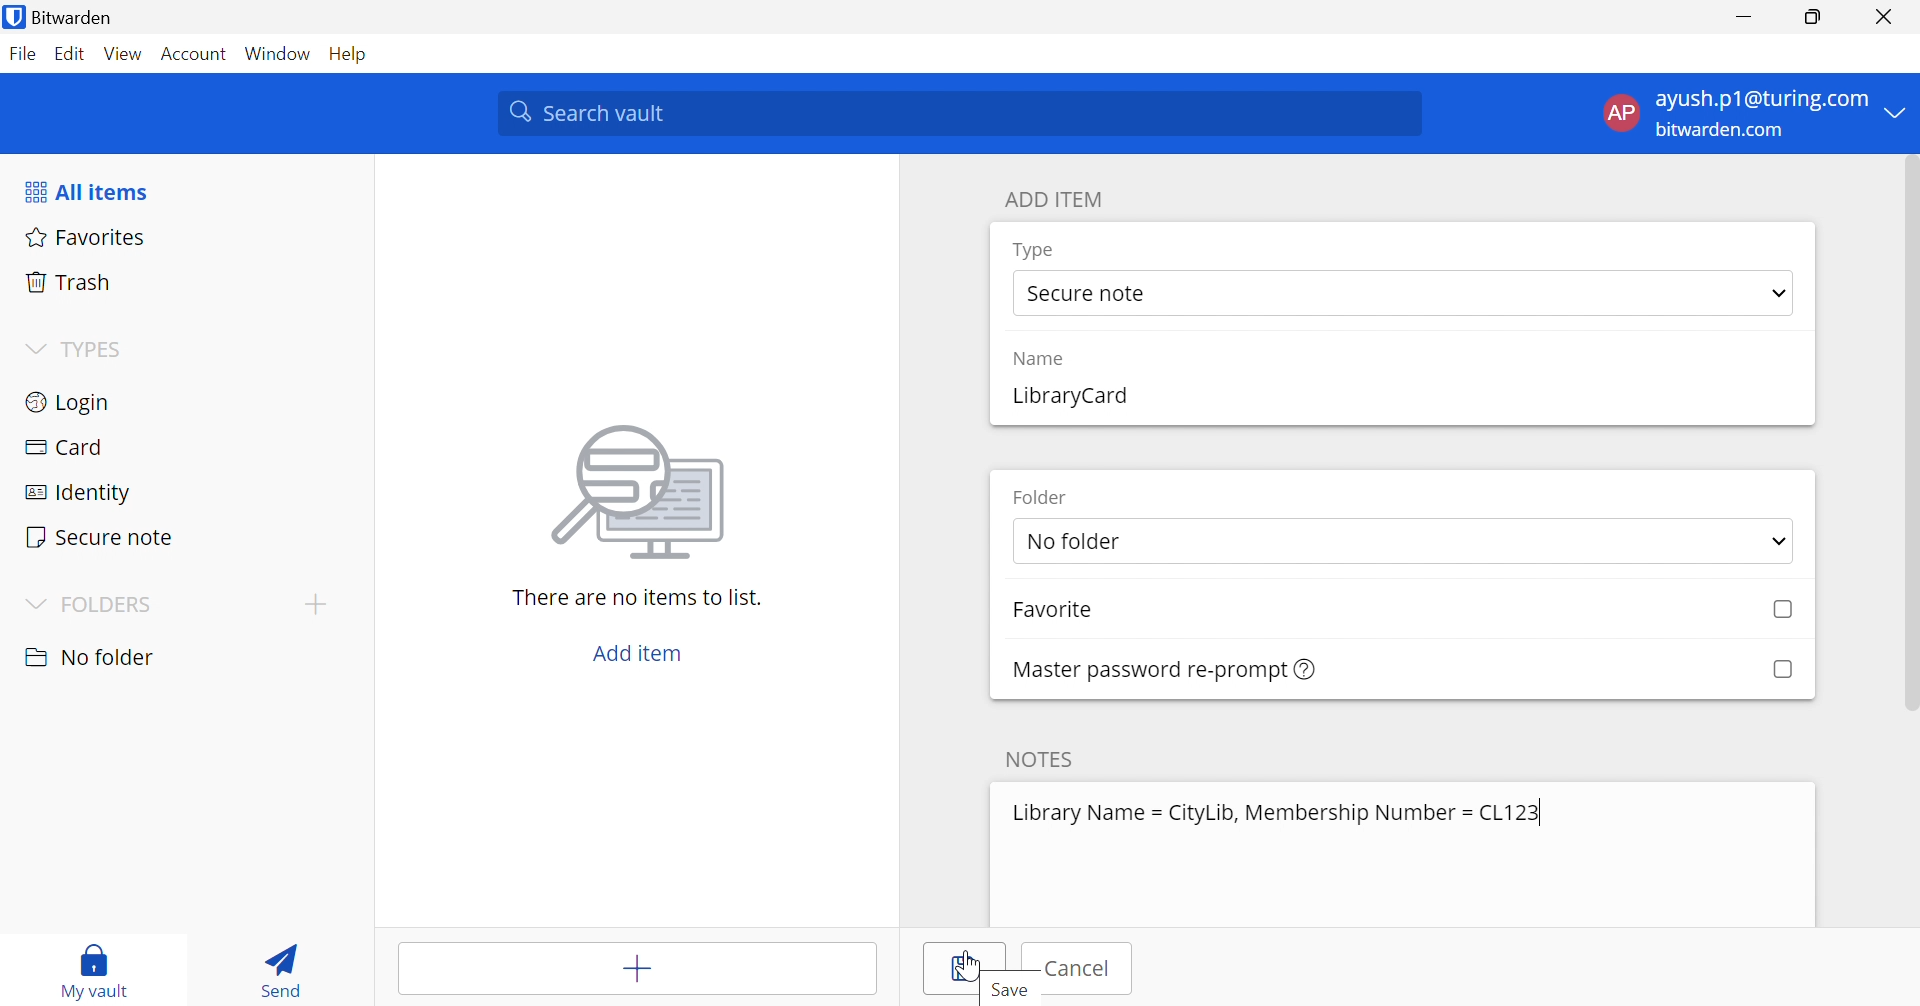 The height and width of the screenshot is (1006, 1920). Describe the element at coordinates (1289, 811) in the screenshot. I see `Library Name = CityLib, Membership Number = CL123` at that location.